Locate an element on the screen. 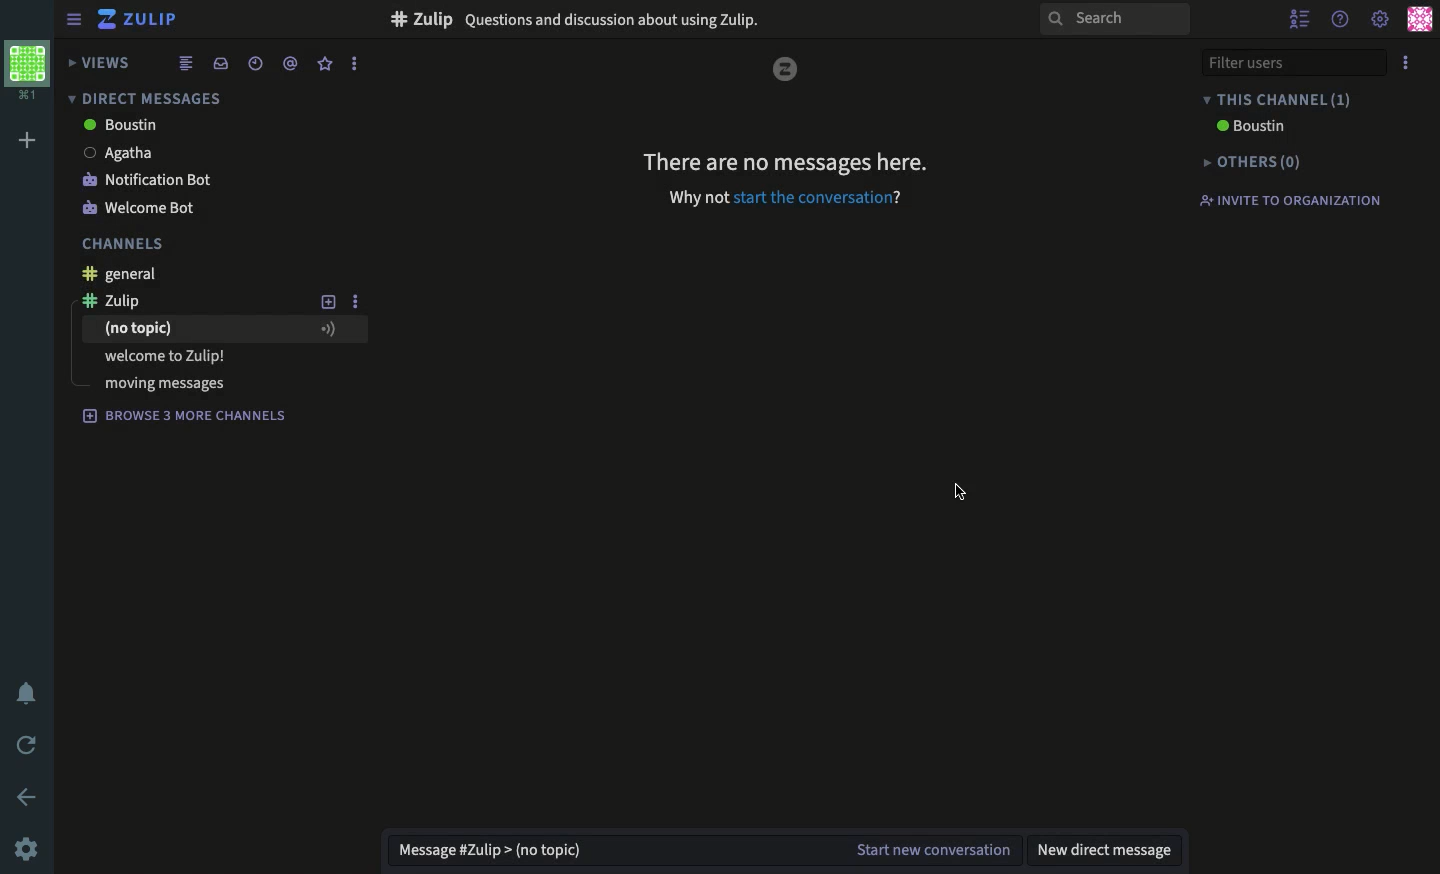  date time is located at coordinates (256, 63).